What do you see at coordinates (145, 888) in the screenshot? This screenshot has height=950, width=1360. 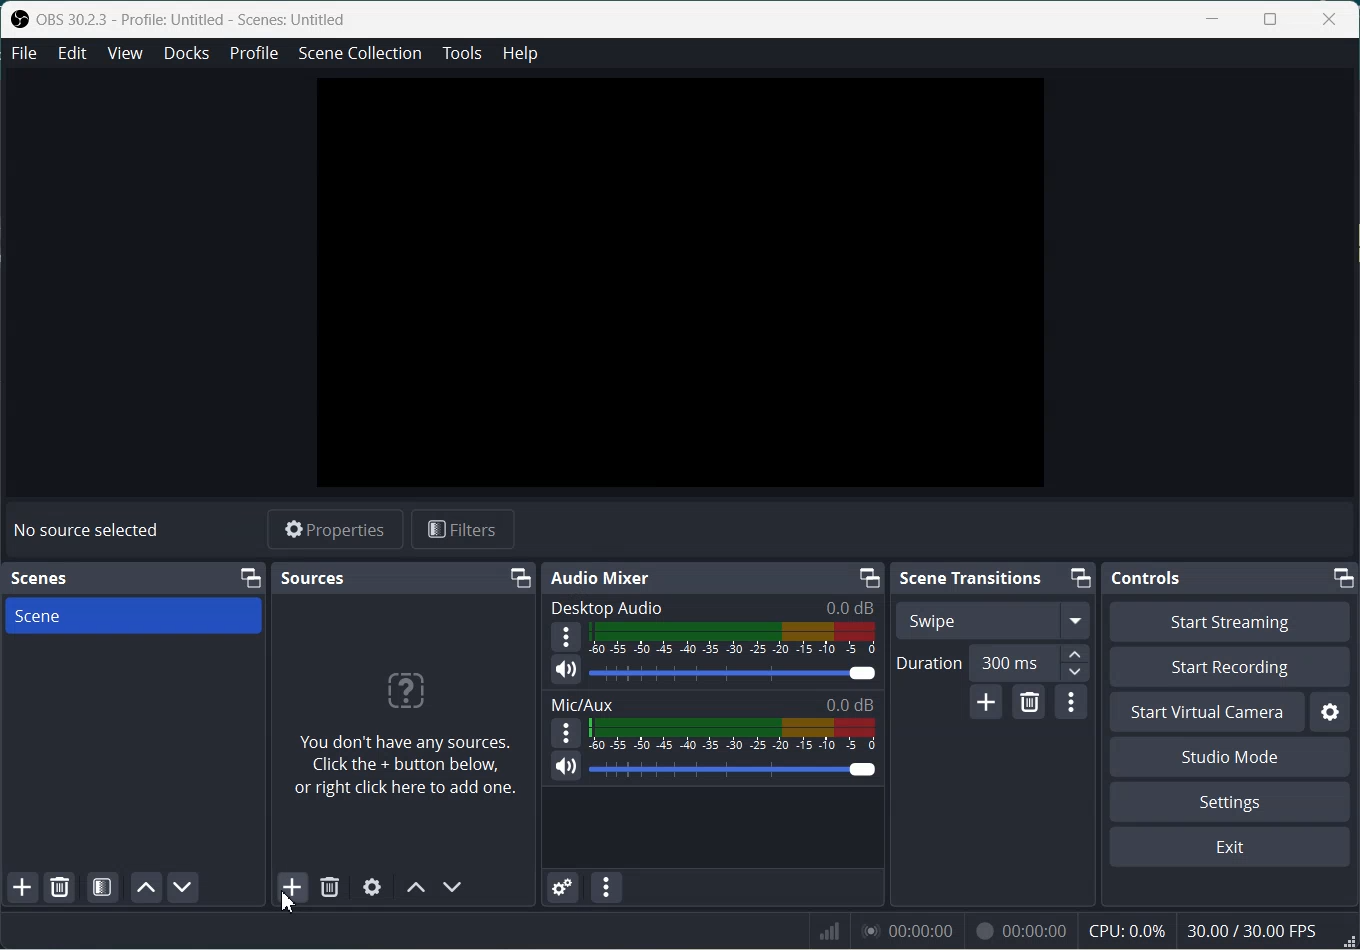 I see `Move scene up` at bounding box center [145, 888].